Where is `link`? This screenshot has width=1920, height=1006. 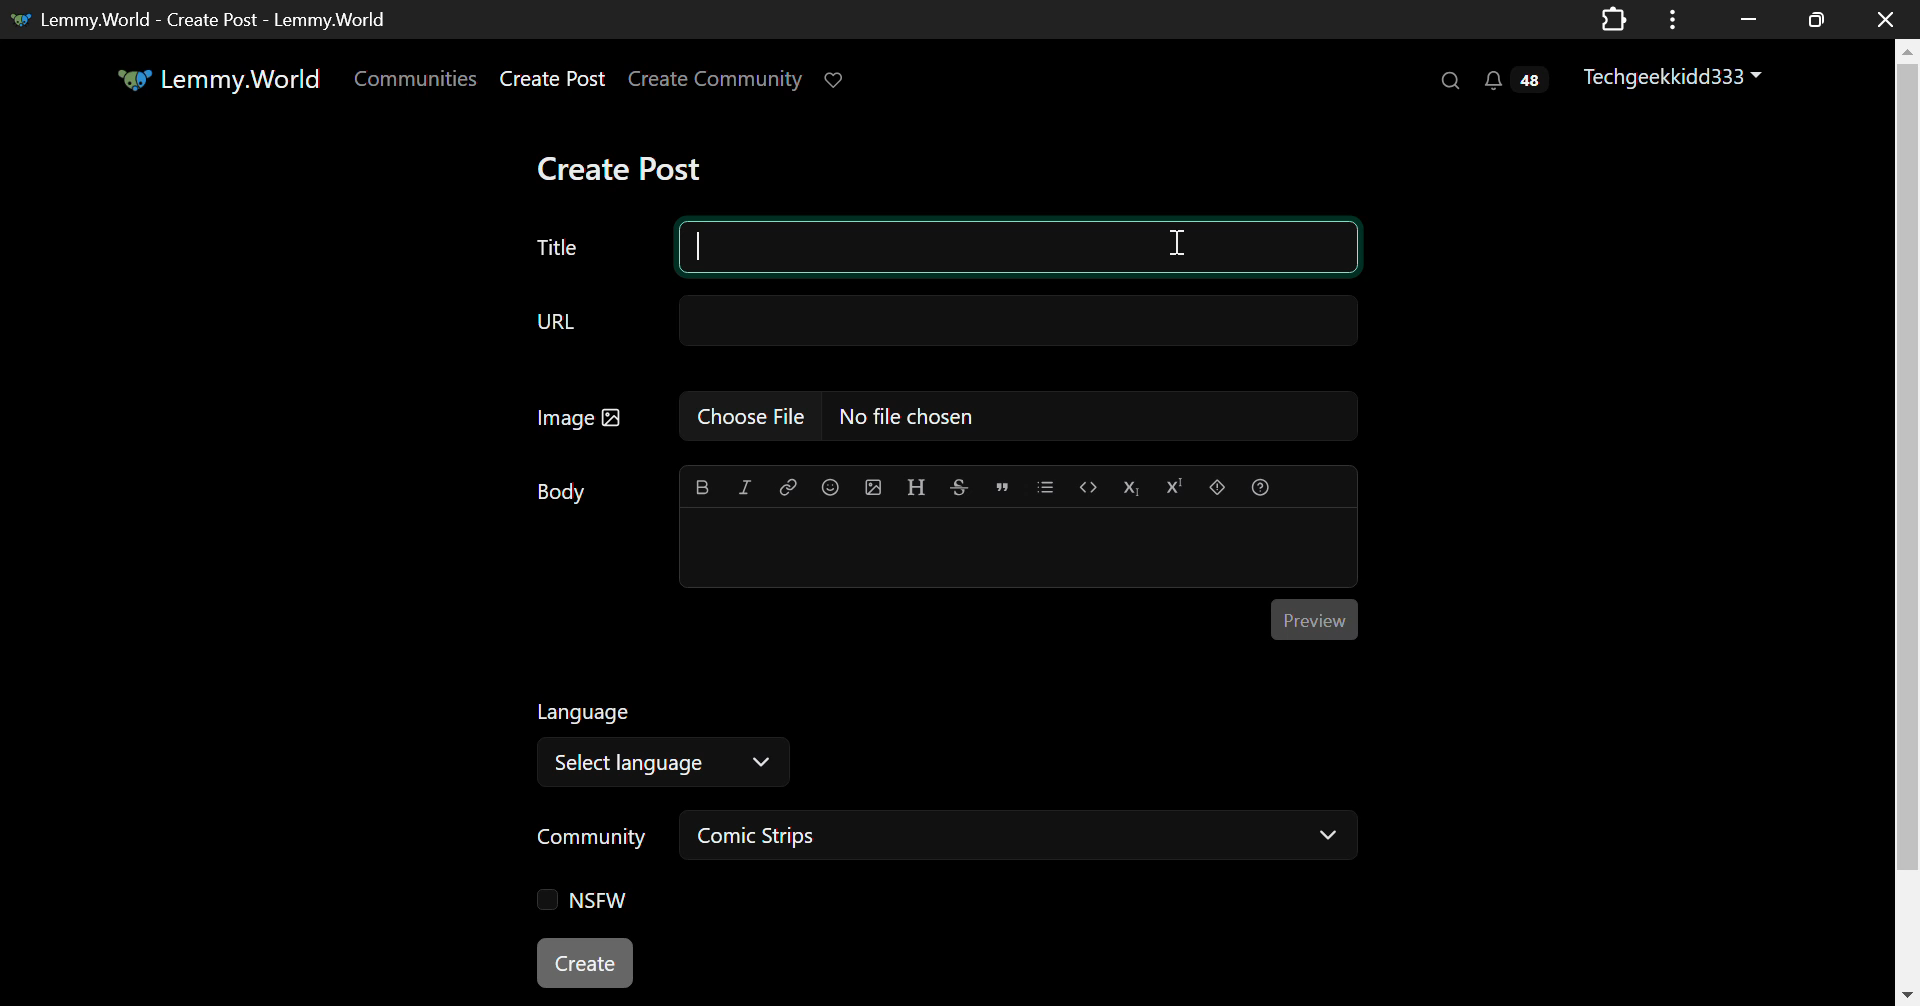 link is located at coordinates (784, 487).